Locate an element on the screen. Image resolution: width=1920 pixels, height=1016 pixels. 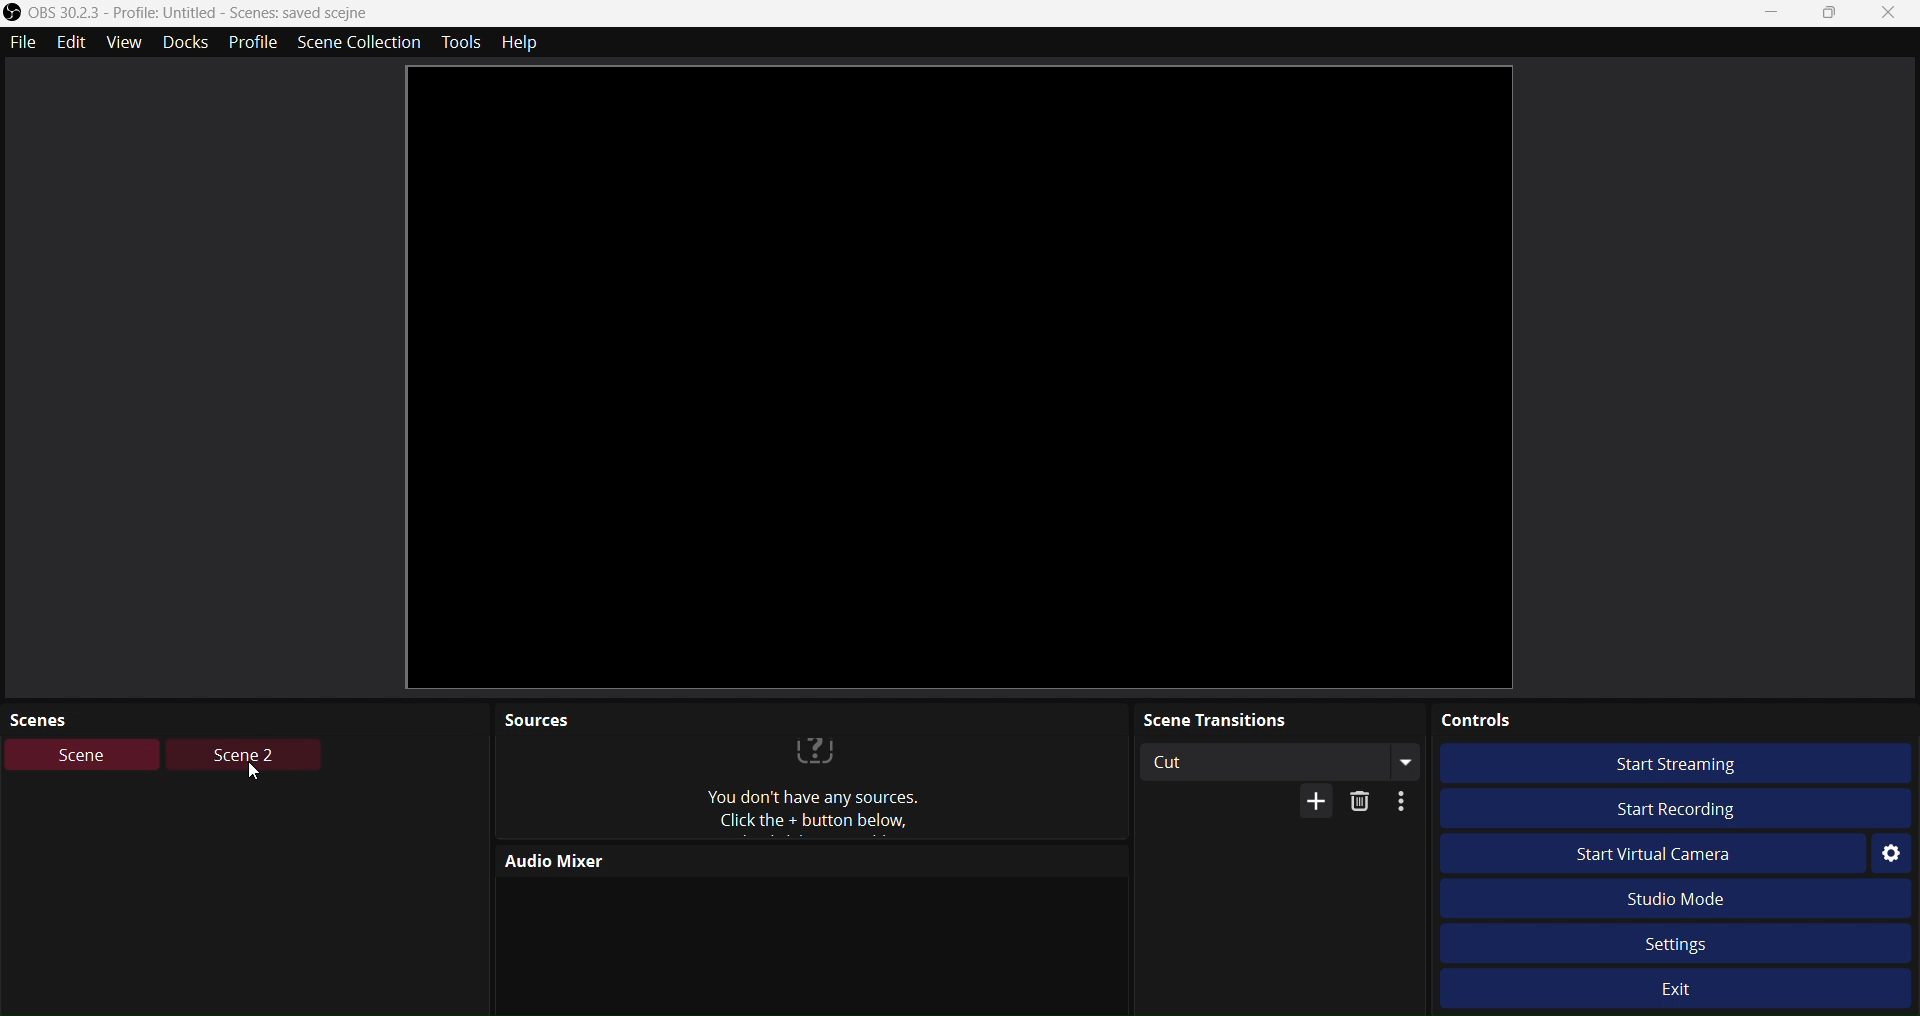
Profile is located at coordinates (253, 45).